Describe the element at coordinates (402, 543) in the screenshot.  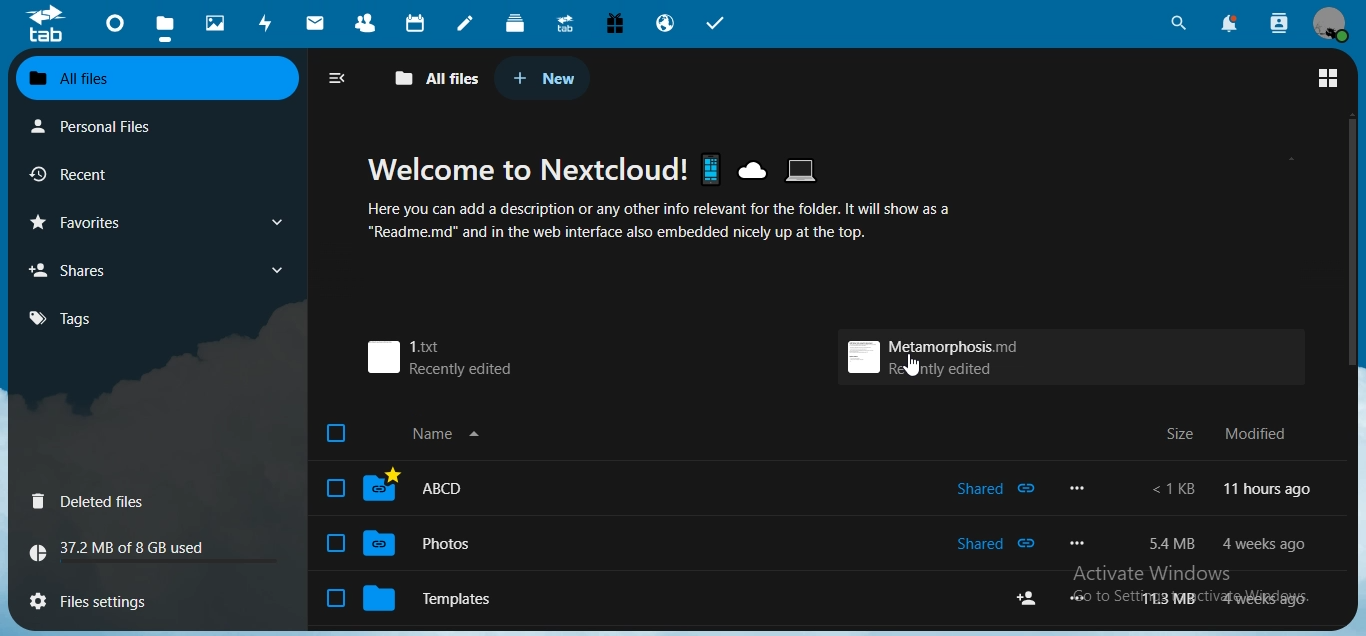
I see `Photos` at that location.